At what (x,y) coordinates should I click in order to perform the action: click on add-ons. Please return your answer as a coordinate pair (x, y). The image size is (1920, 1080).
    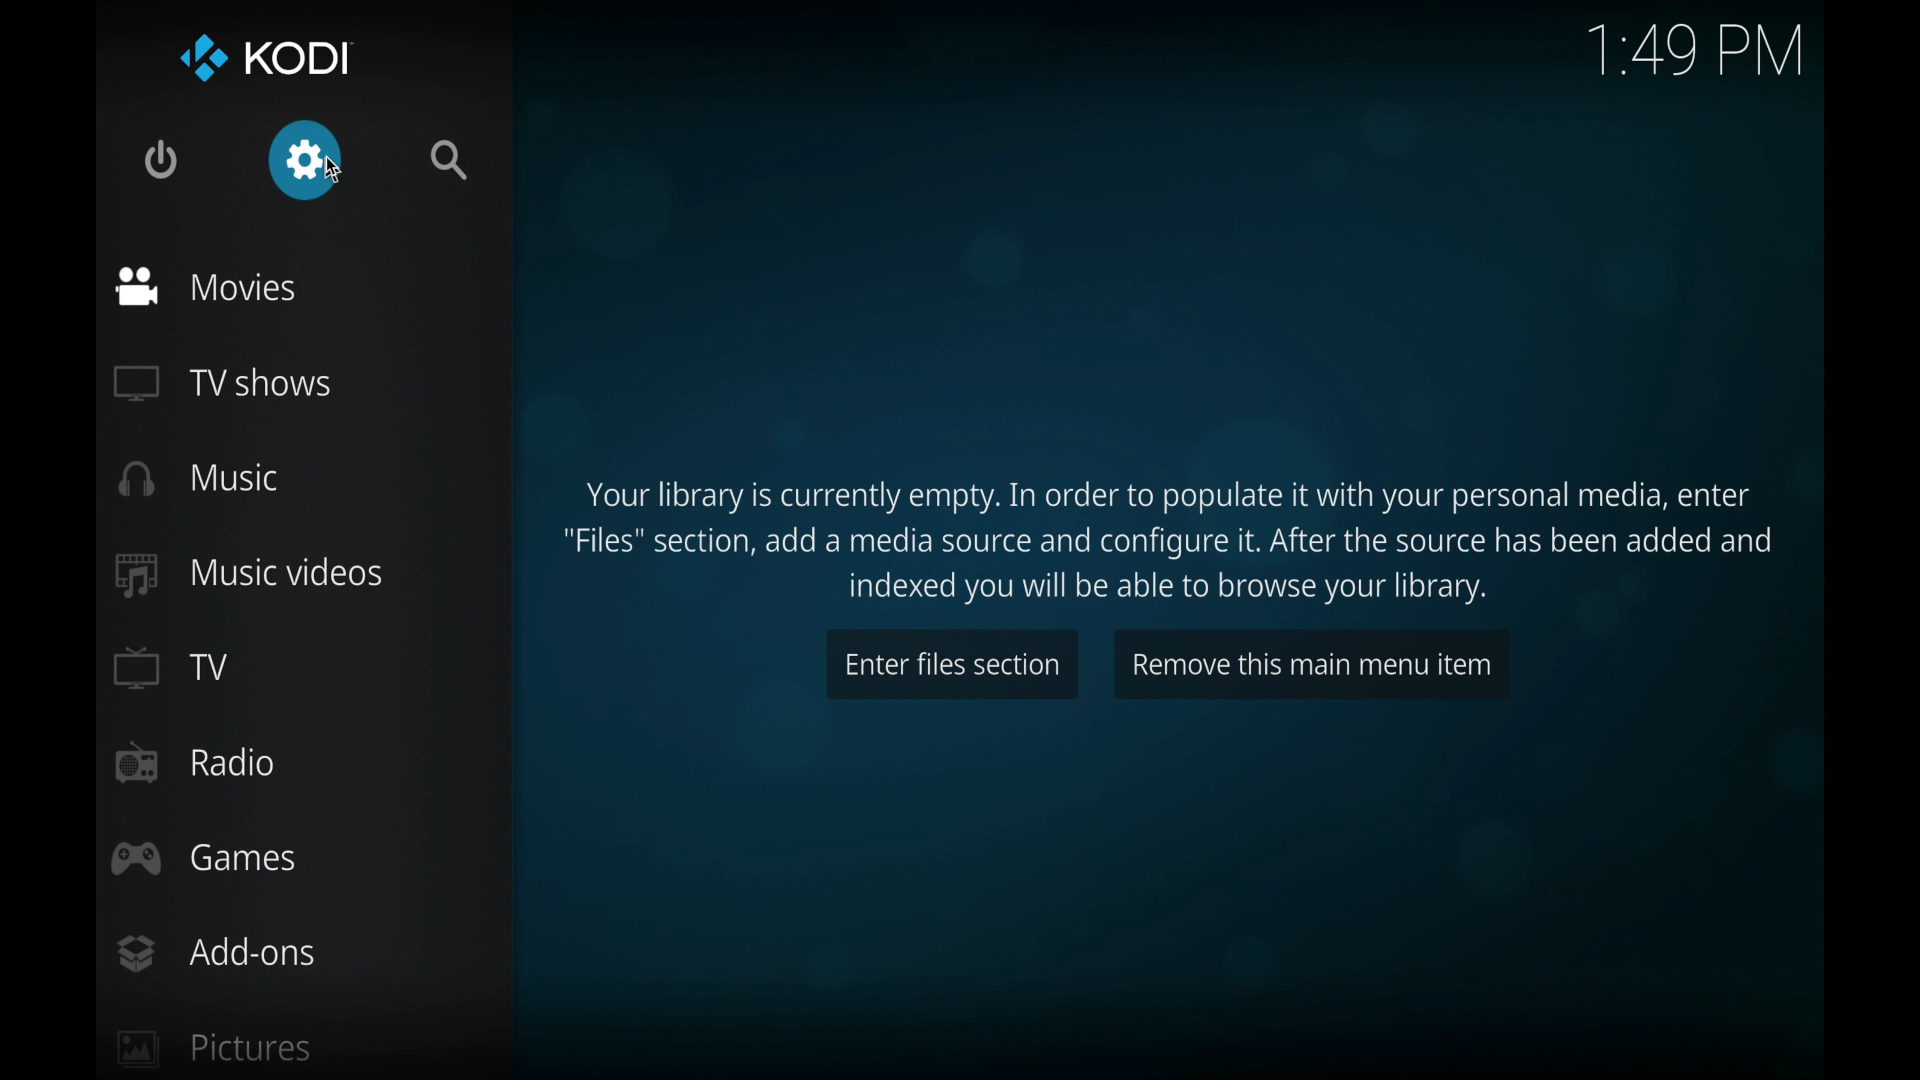
    Looking at the image, I should click on (215, 953).